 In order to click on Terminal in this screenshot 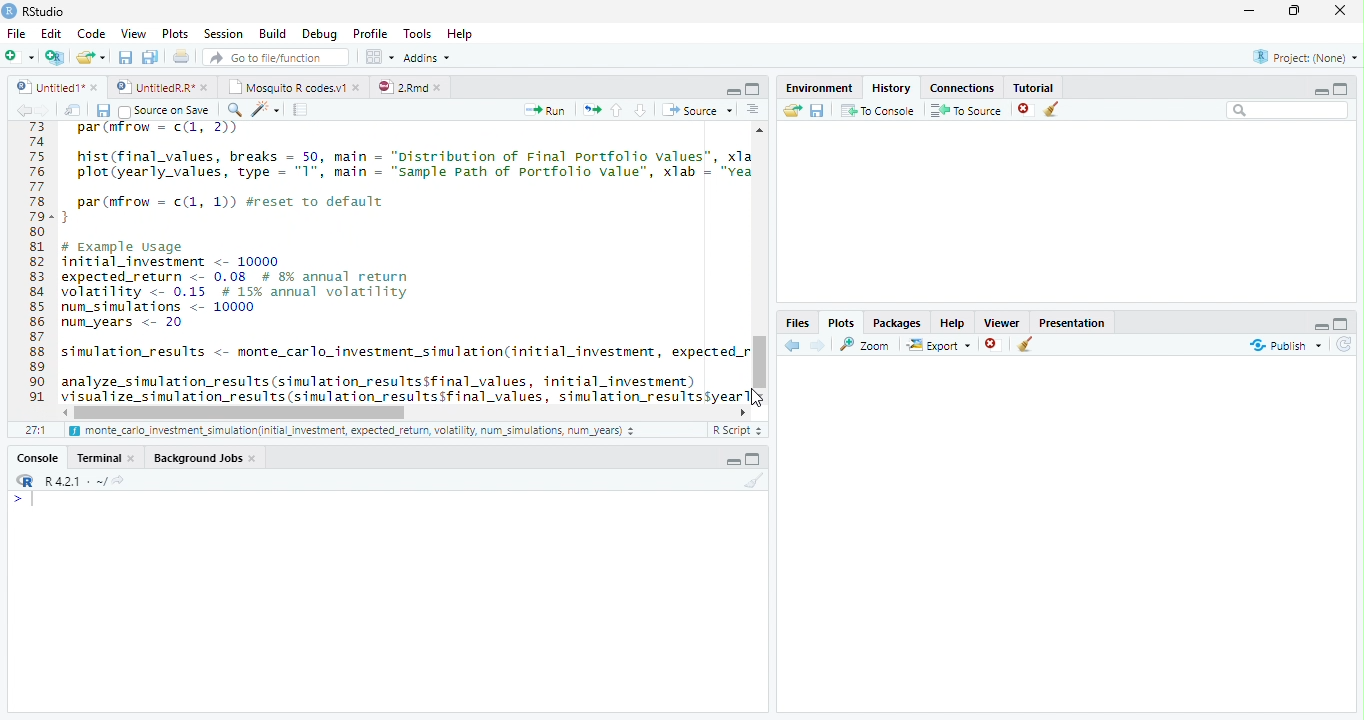, I will do `click(107, 457)`.